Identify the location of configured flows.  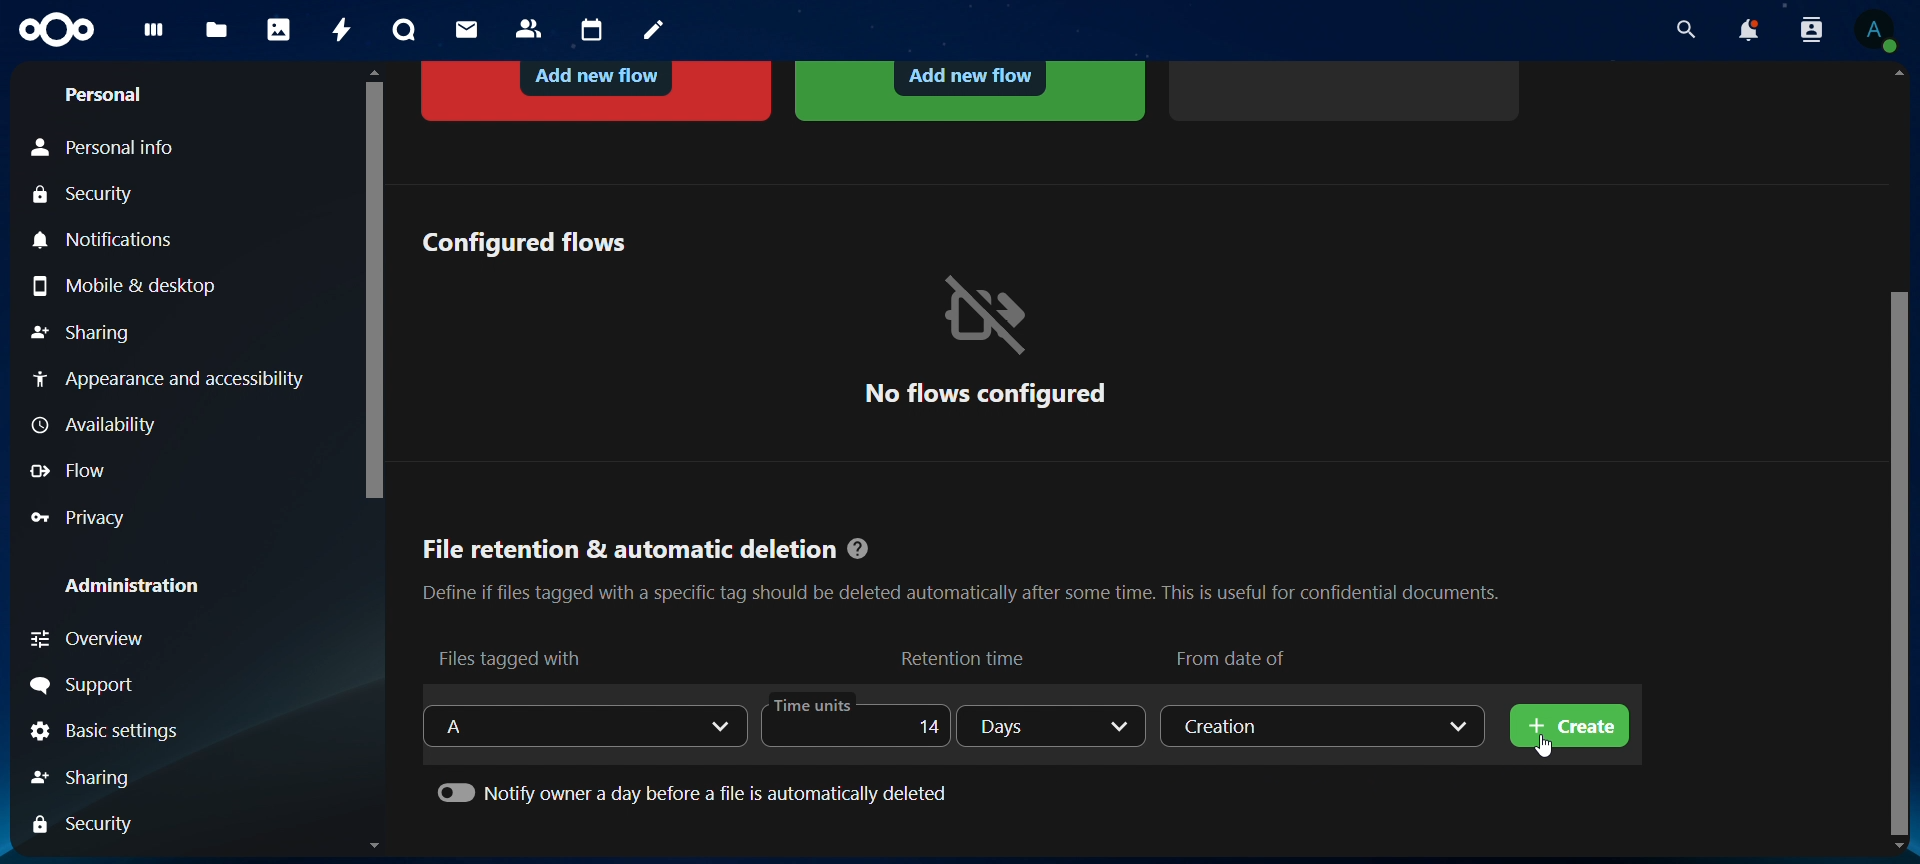
(523, 241).